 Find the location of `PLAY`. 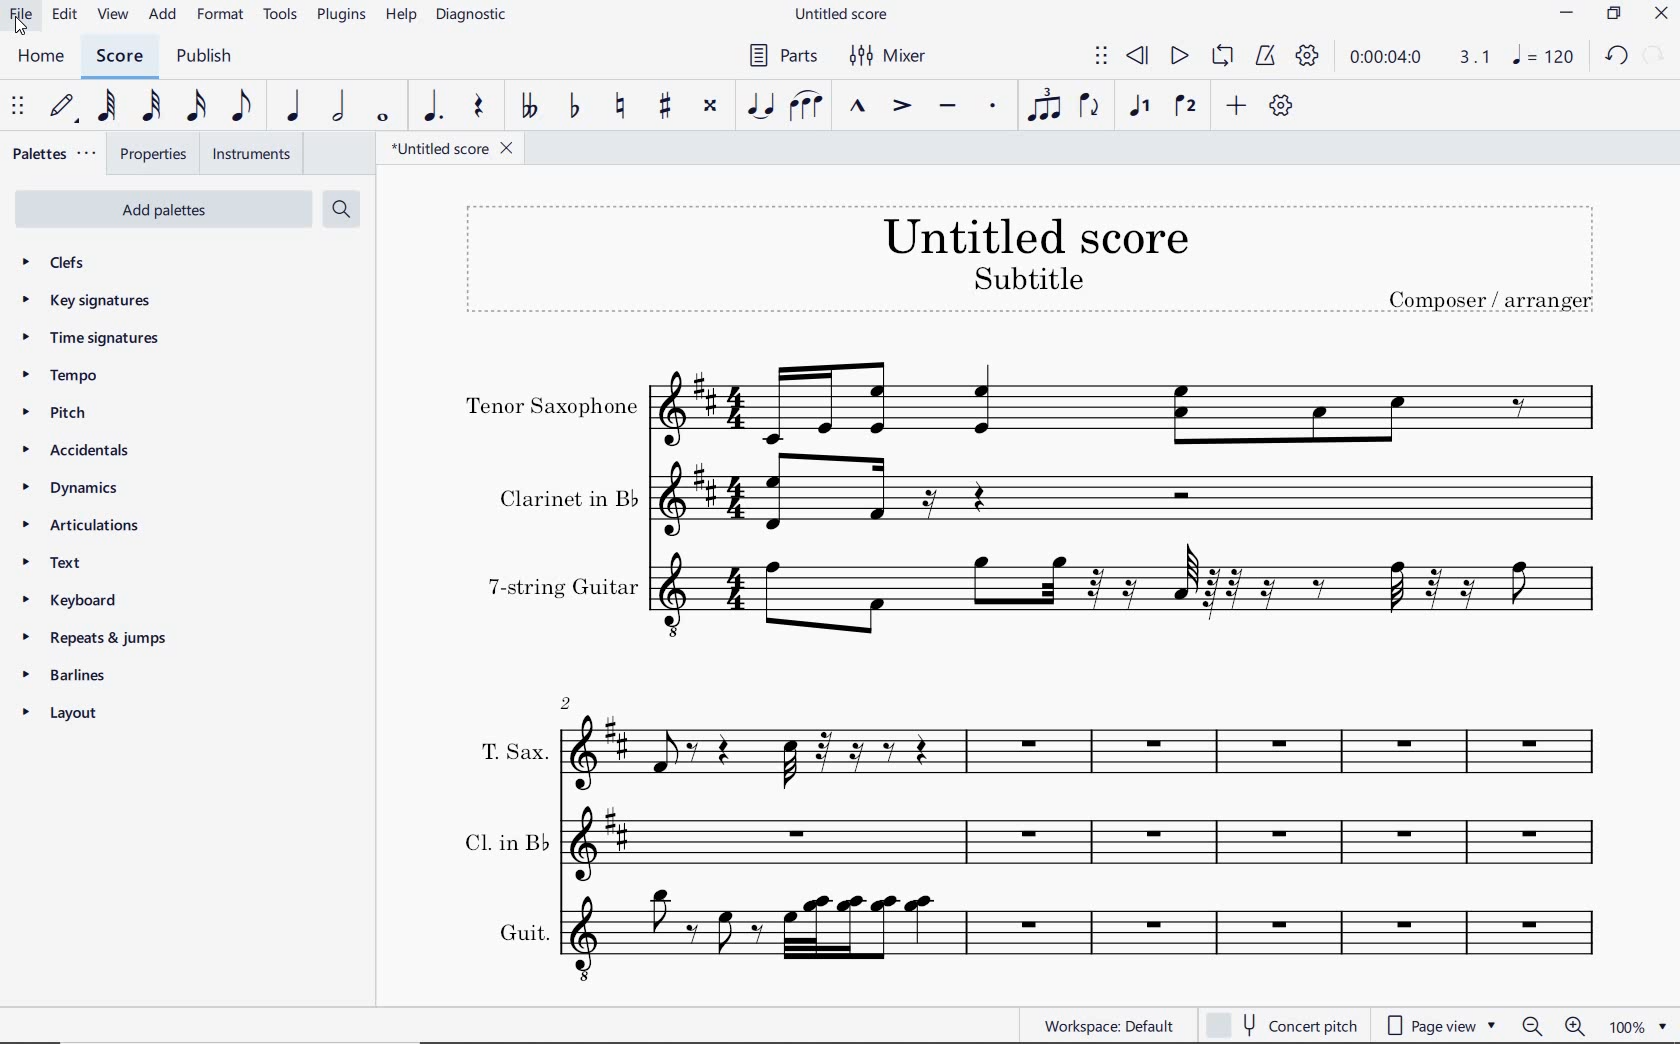

PLAY is located at coordinates (1177, 55).